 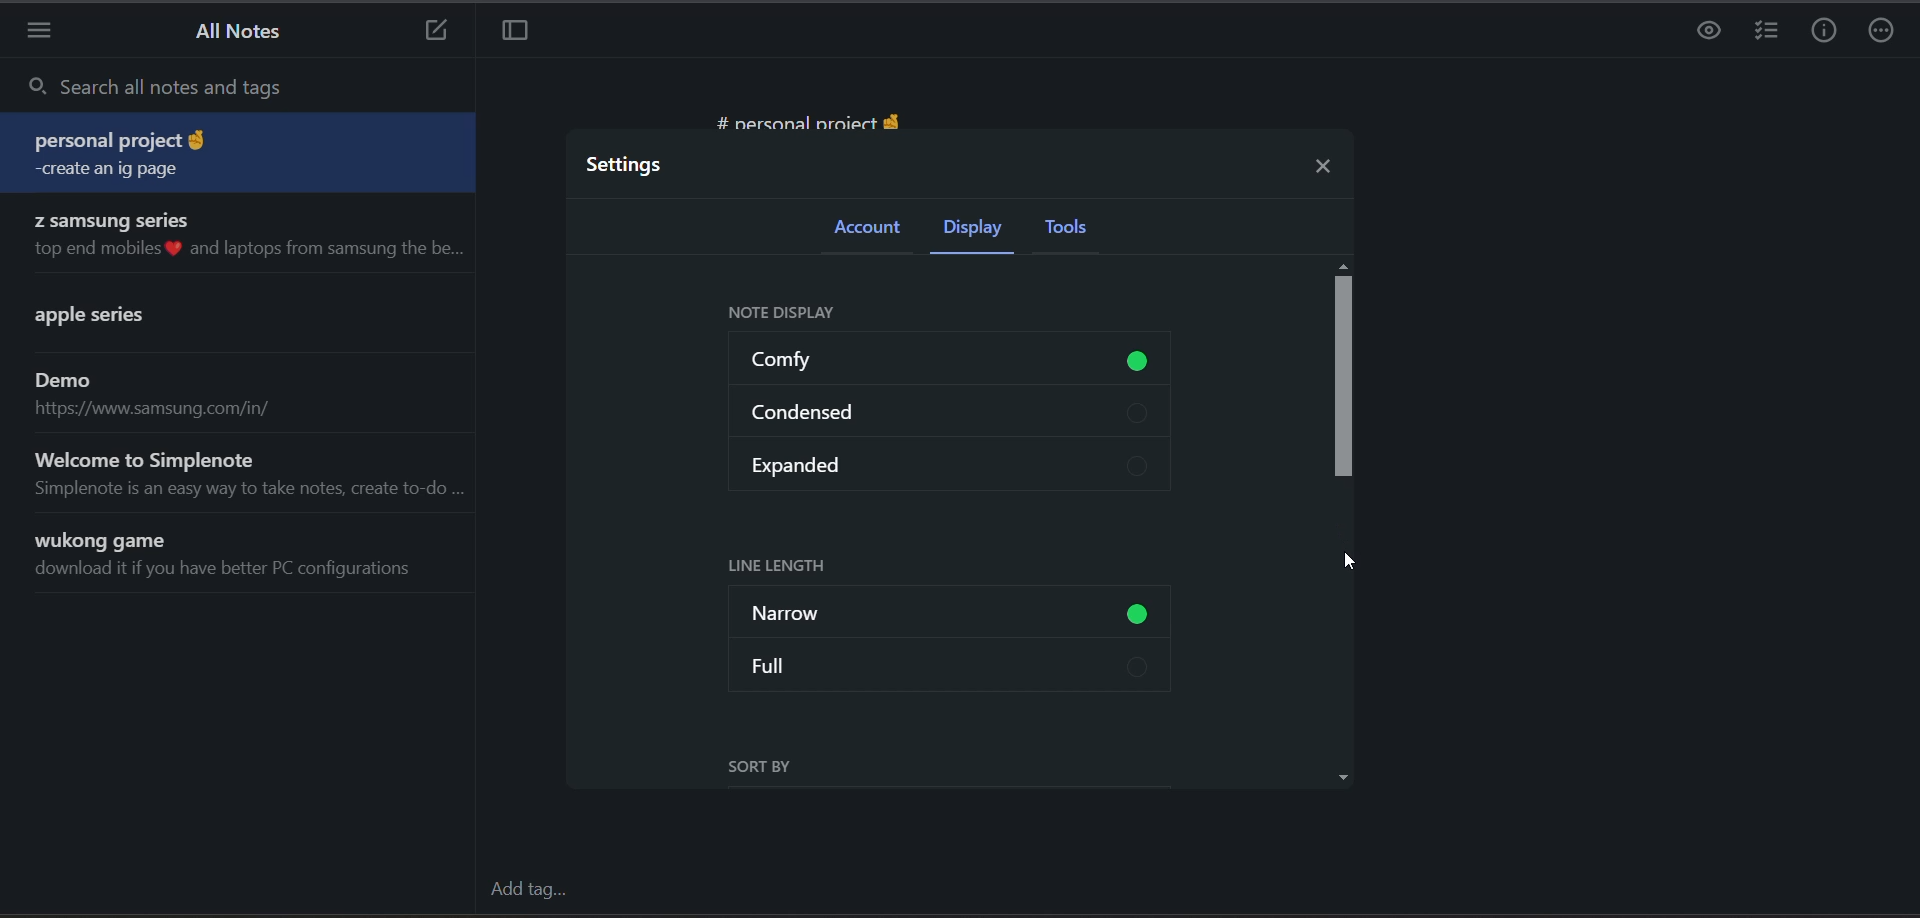 What do you see at coordinates (432, 31) in the screenshot?
I see `new note` at bounding box center [432, 31].